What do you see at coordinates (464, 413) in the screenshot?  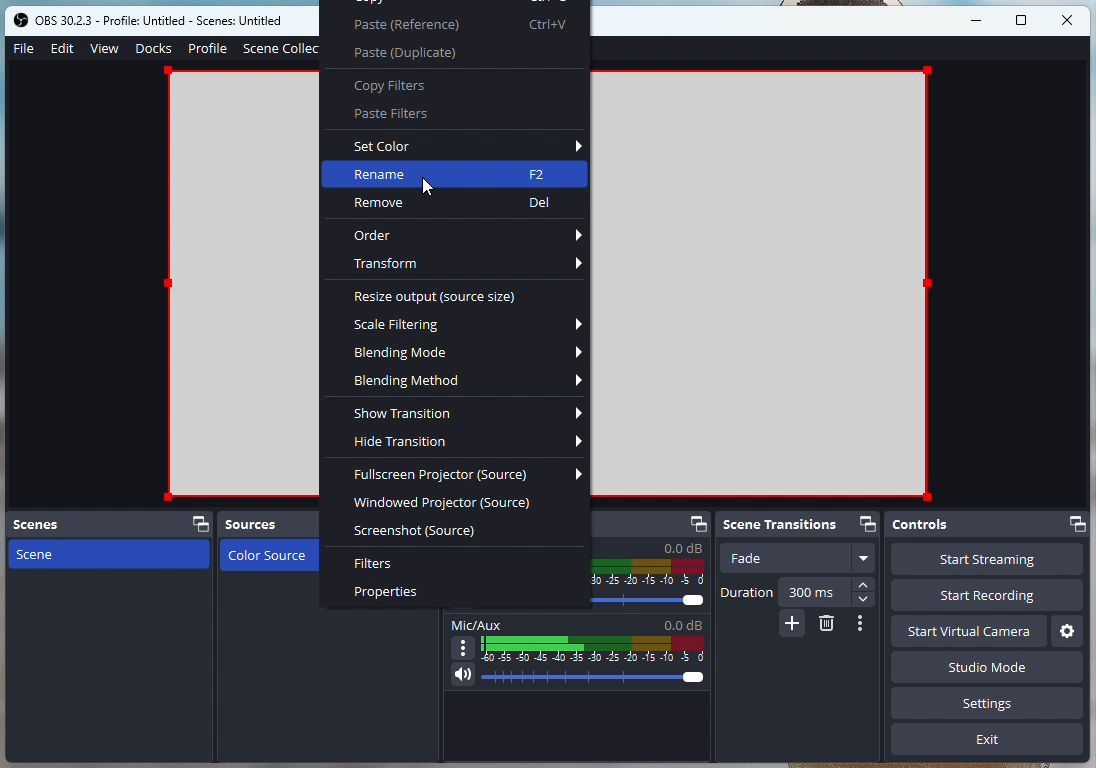 I see `Show transition` at bounding box center [464, 413].